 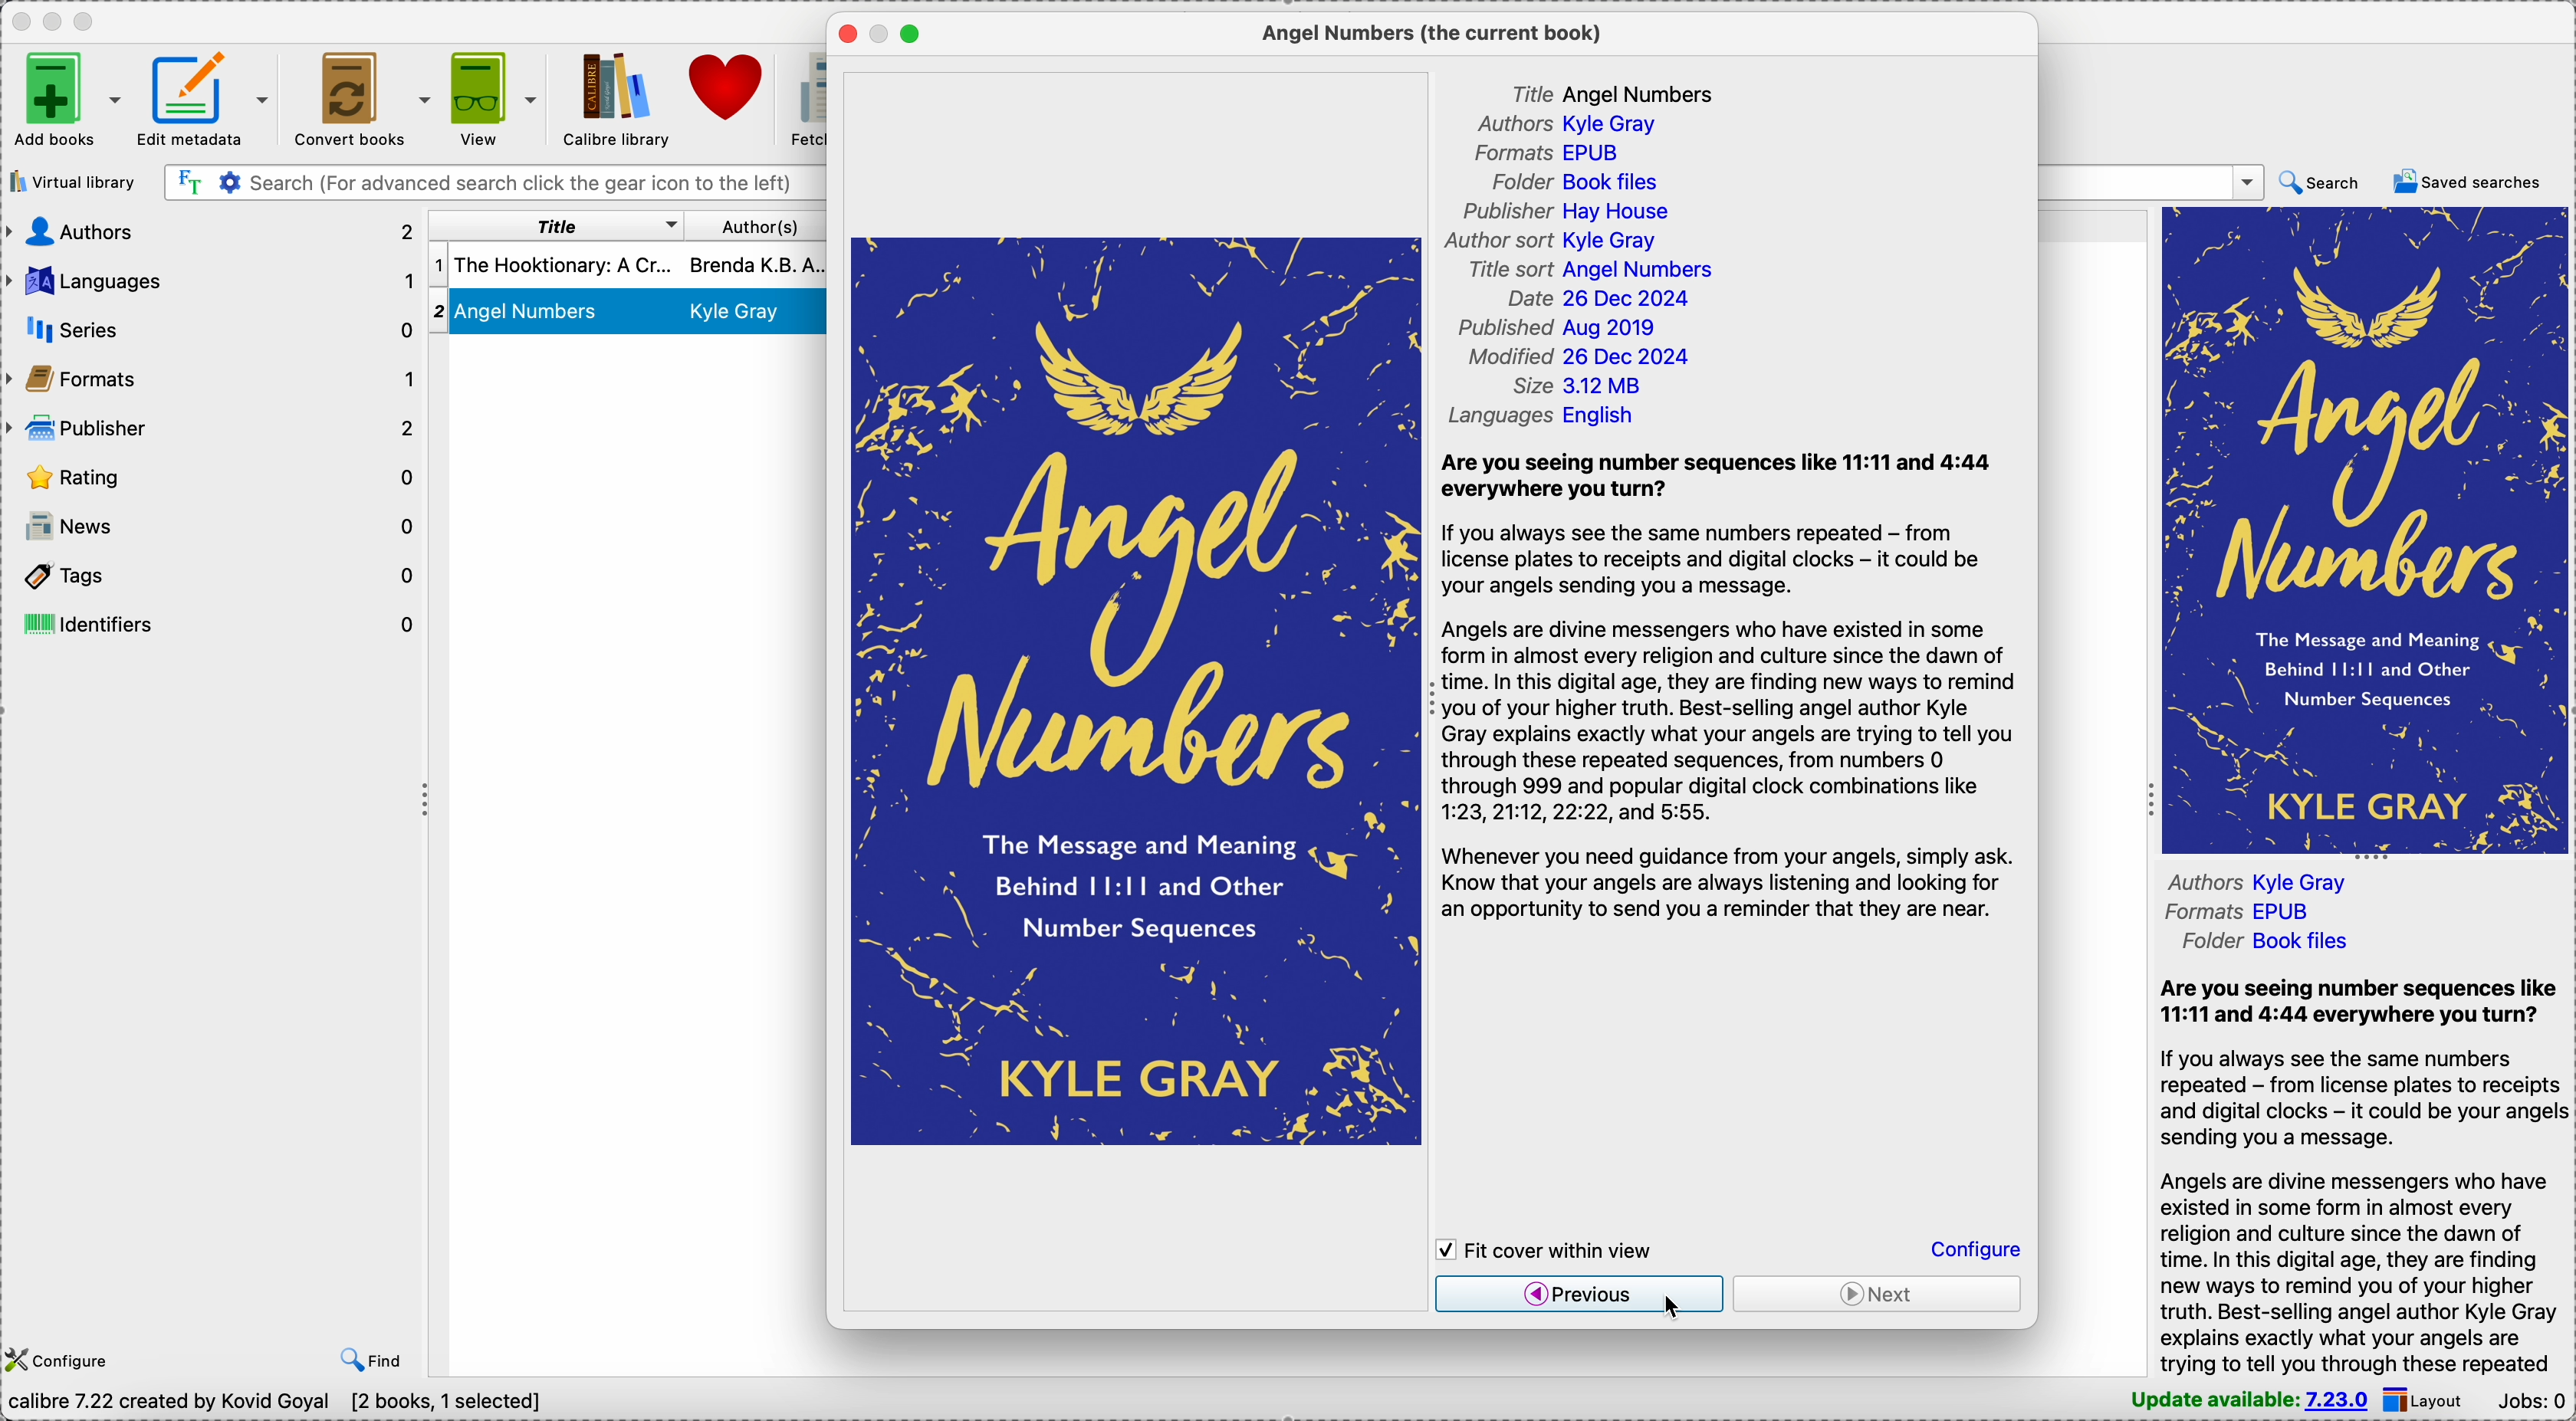 What do you see at coordinates (64, 1362) in the screenshot?
I see `configure` at bounding box center [64, 1362].